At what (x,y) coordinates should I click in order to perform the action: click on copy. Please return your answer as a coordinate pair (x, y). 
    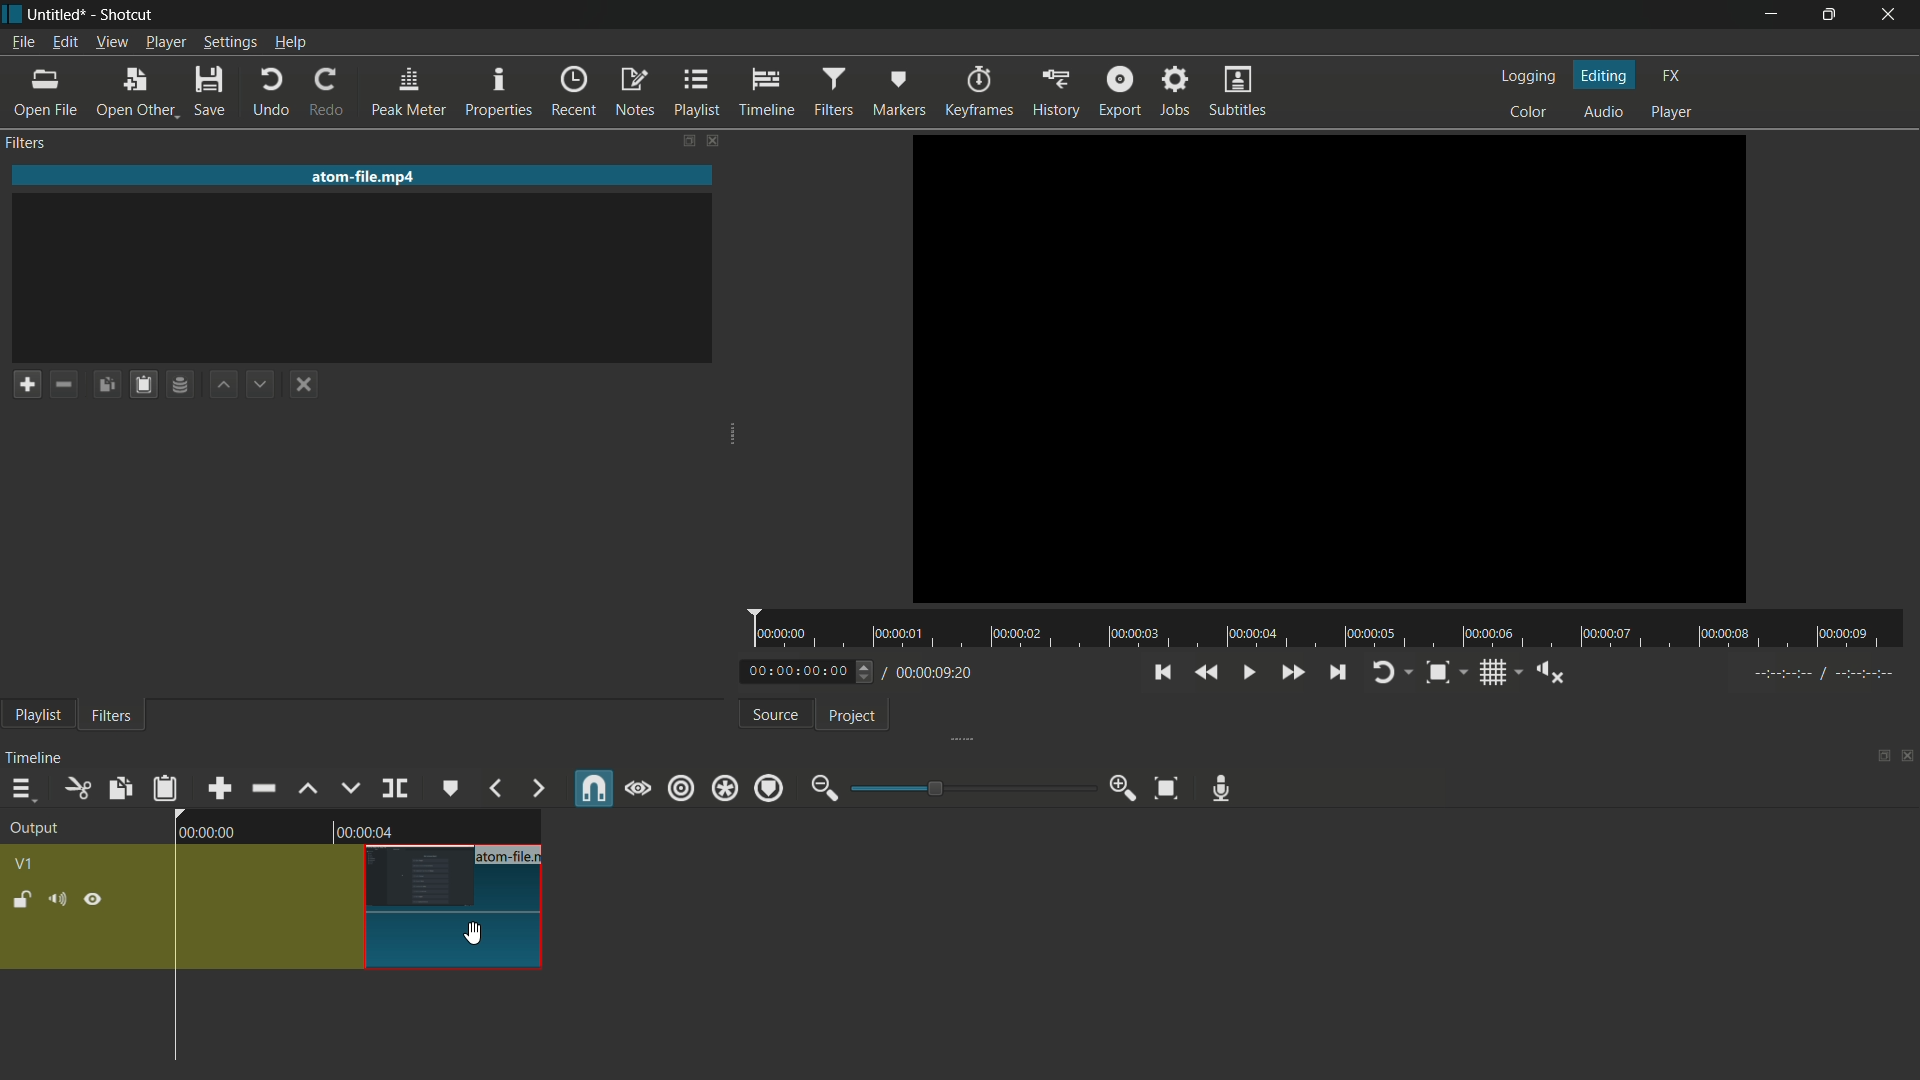
    Looking at the image, I should click on (119, 788).